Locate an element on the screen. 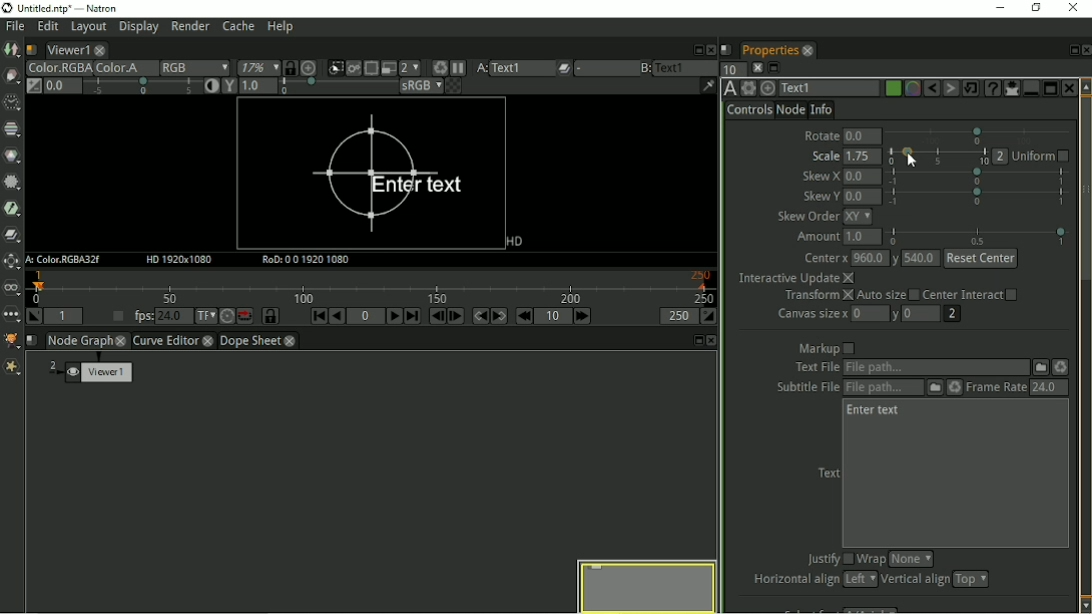 This screenshot has width=1092, height=614. Display is located at coordinates (139, 28).